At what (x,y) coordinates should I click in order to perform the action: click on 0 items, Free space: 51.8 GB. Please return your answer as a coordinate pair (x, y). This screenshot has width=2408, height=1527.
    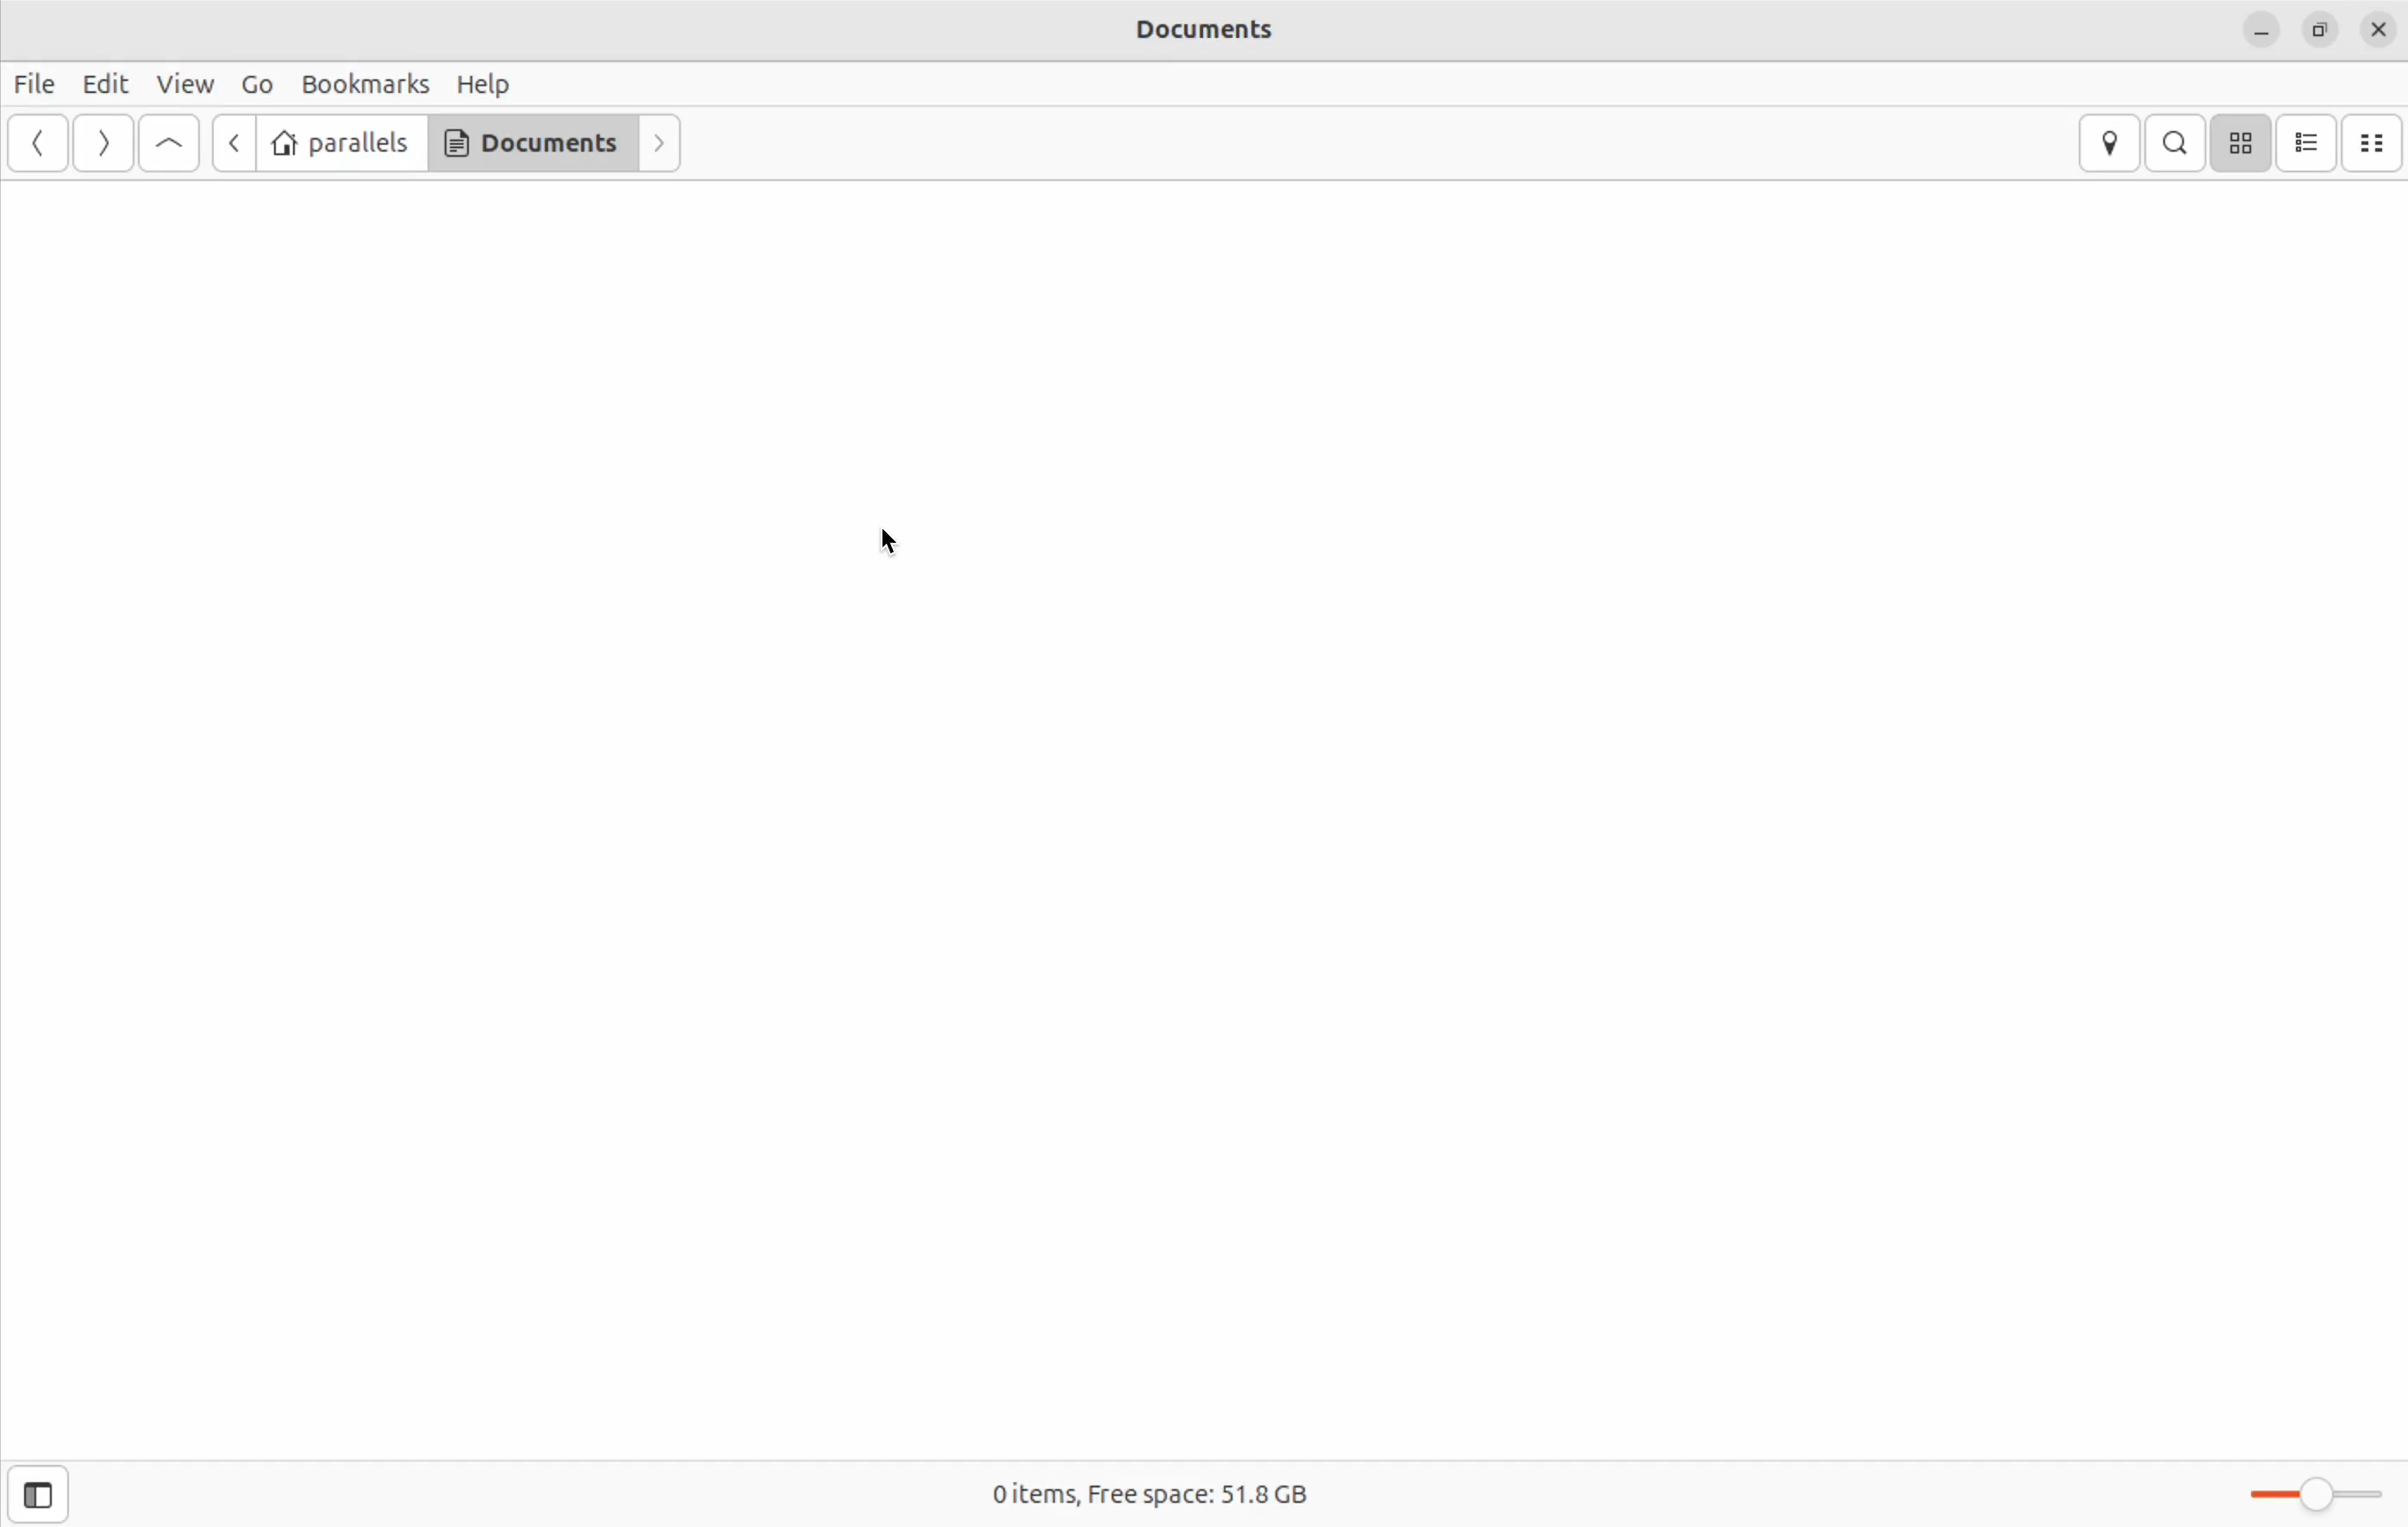
    Looking at the image, I should click on (1164, 1495).